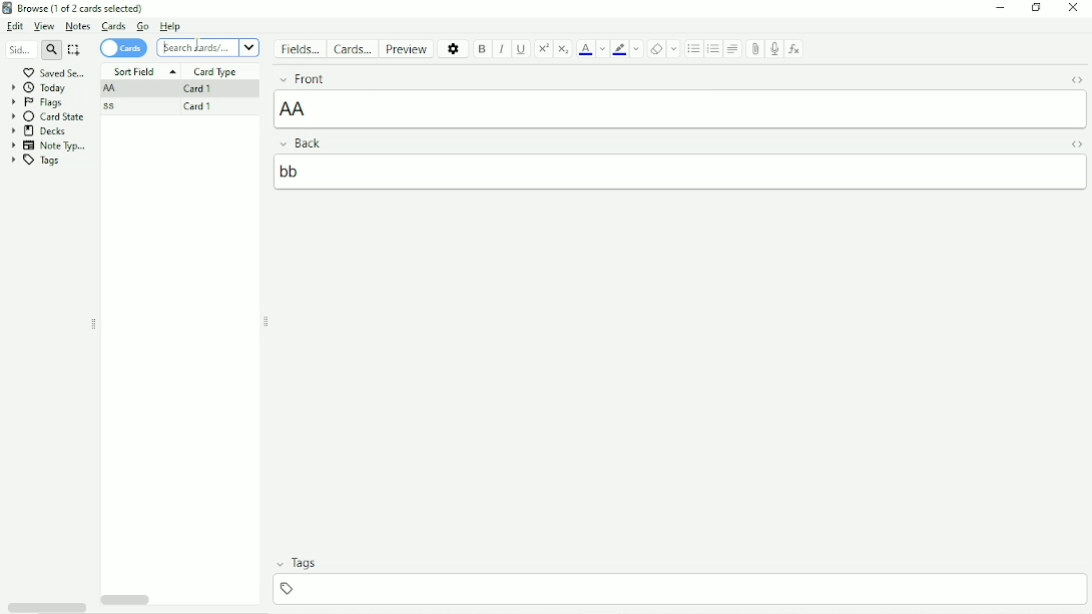 The image size is (1092, 614). What do you see at coordinates (713, 50) in the screenshot?
I see `Ordered list` at bounding box center [713, 50].